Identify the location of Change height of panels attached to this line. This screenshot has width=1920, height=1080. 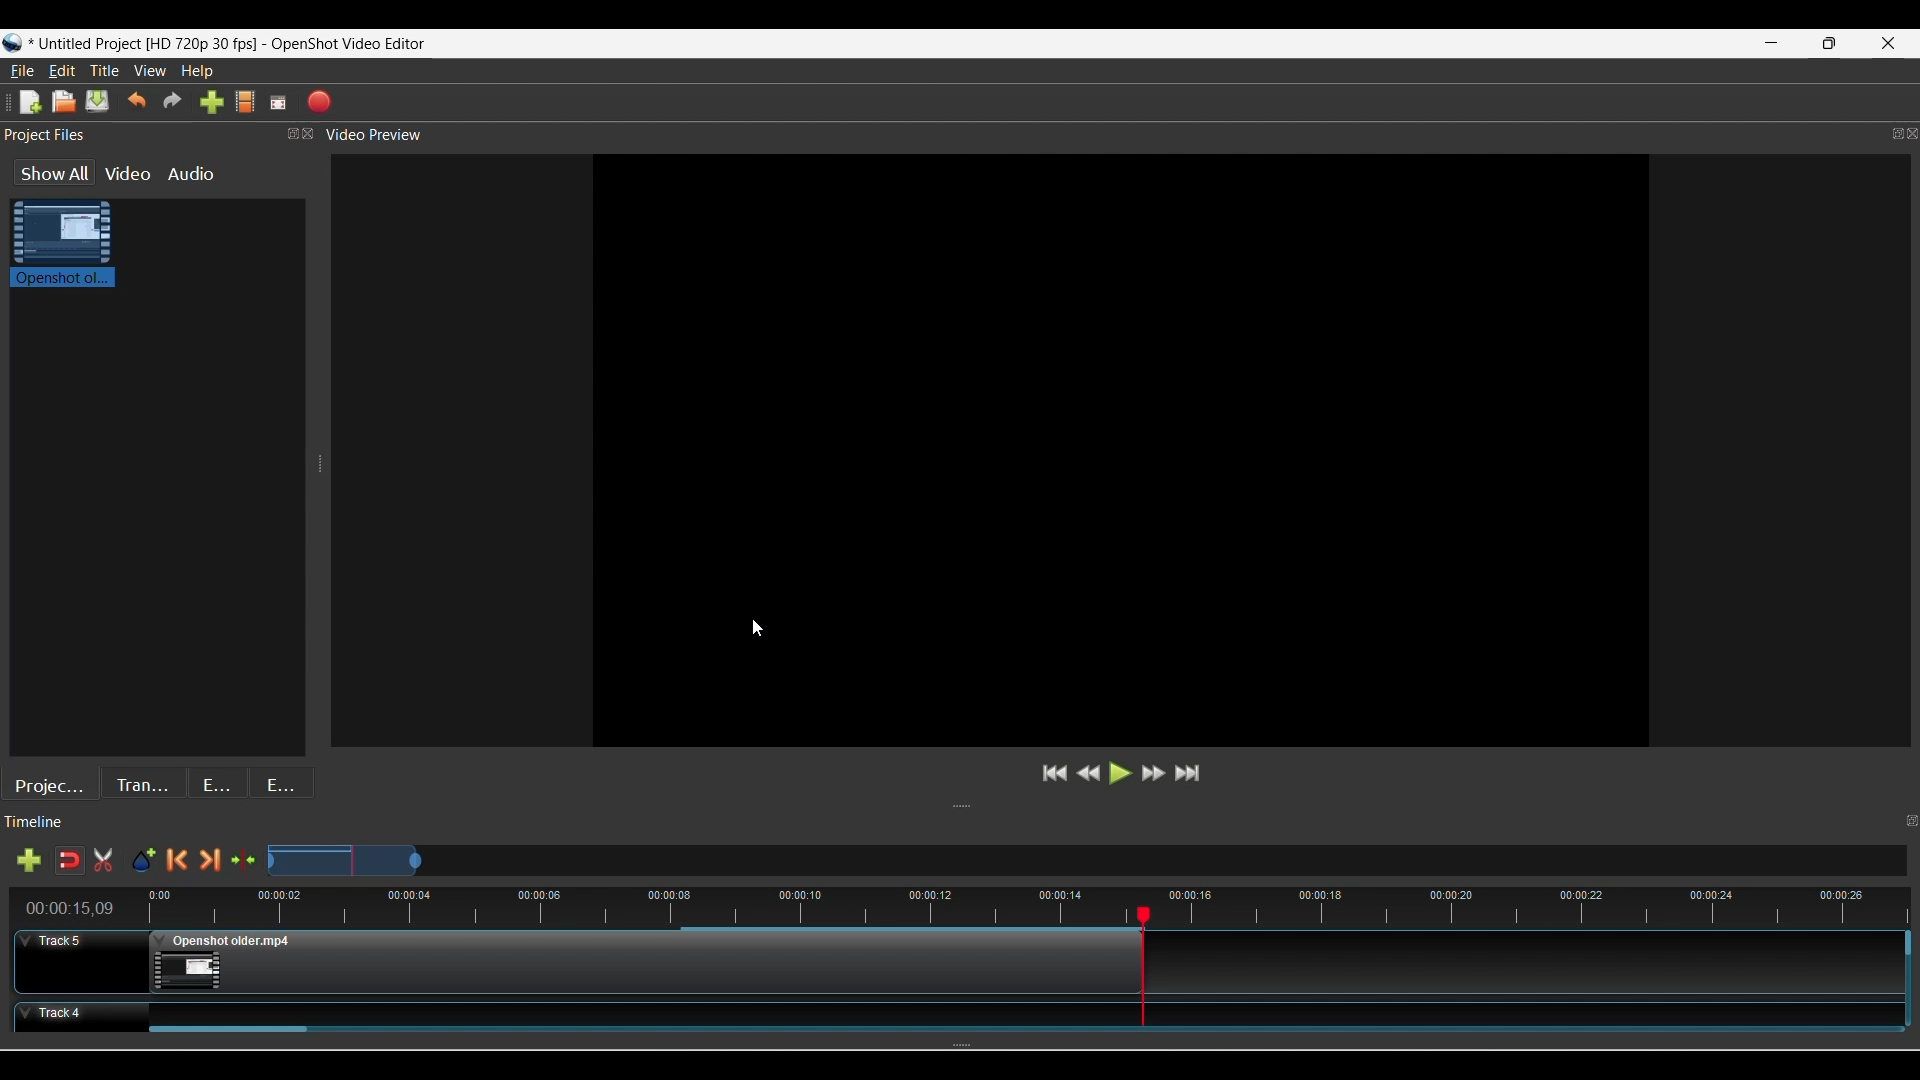
(1053, 807).